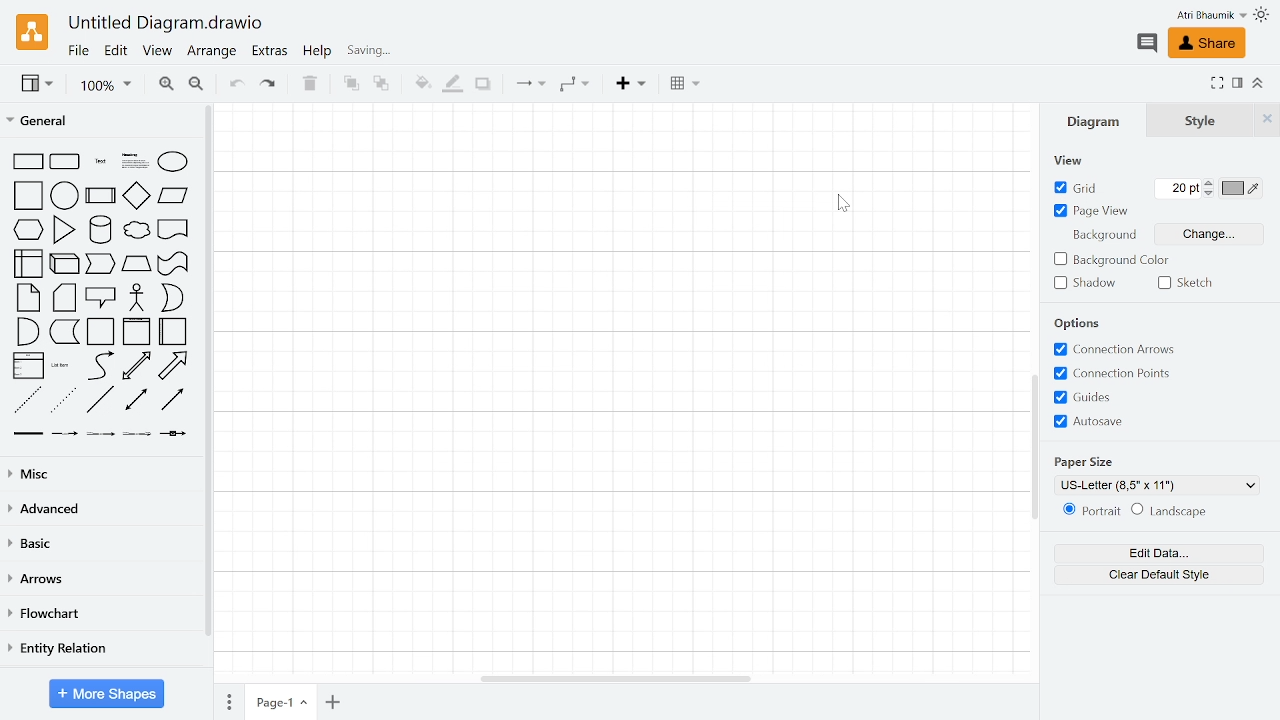 This screenshot has height=720, width=1280. Describe the element at coordinates (1212, 181) in the screenshot. I see `Increase grid pt` at that location.